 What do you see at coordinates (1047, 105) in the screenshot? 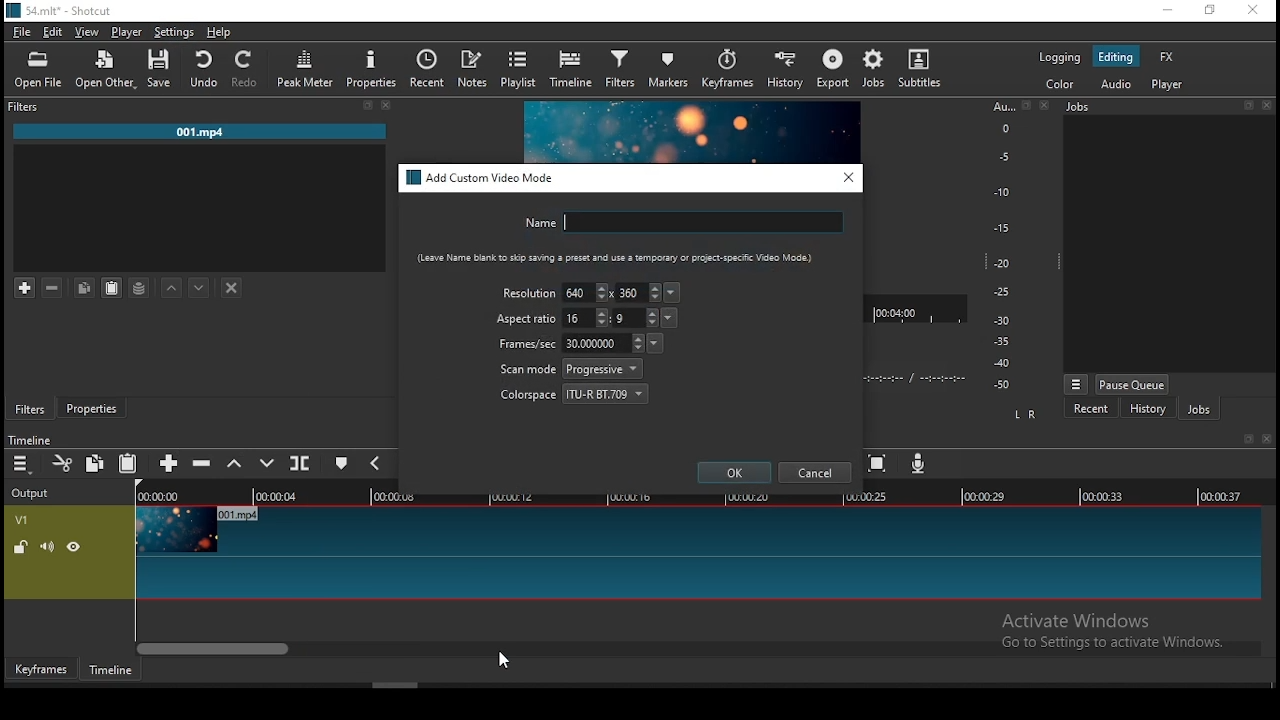
I see `close` at bounding box center [1047, 105].